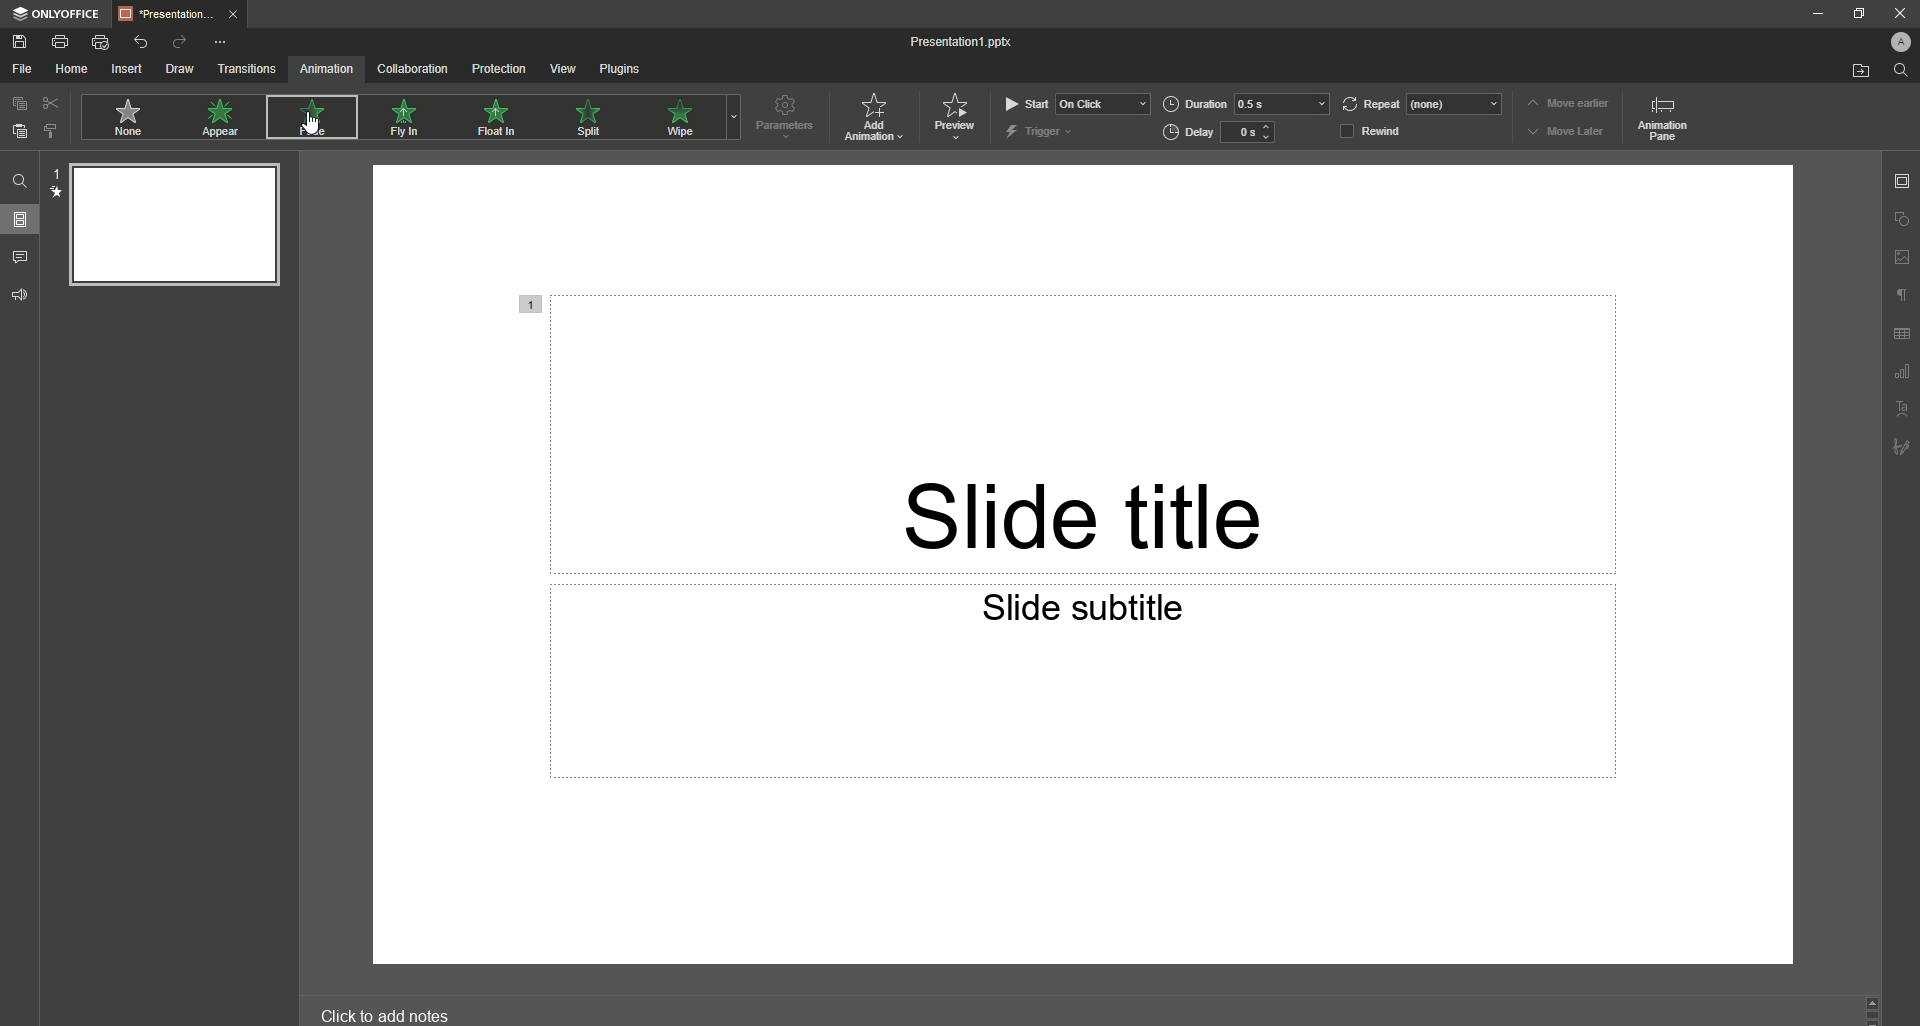 Image resolution: width=1920 pixels, height=1026 pixels. I want to click on Feedback, so click(20, 296).